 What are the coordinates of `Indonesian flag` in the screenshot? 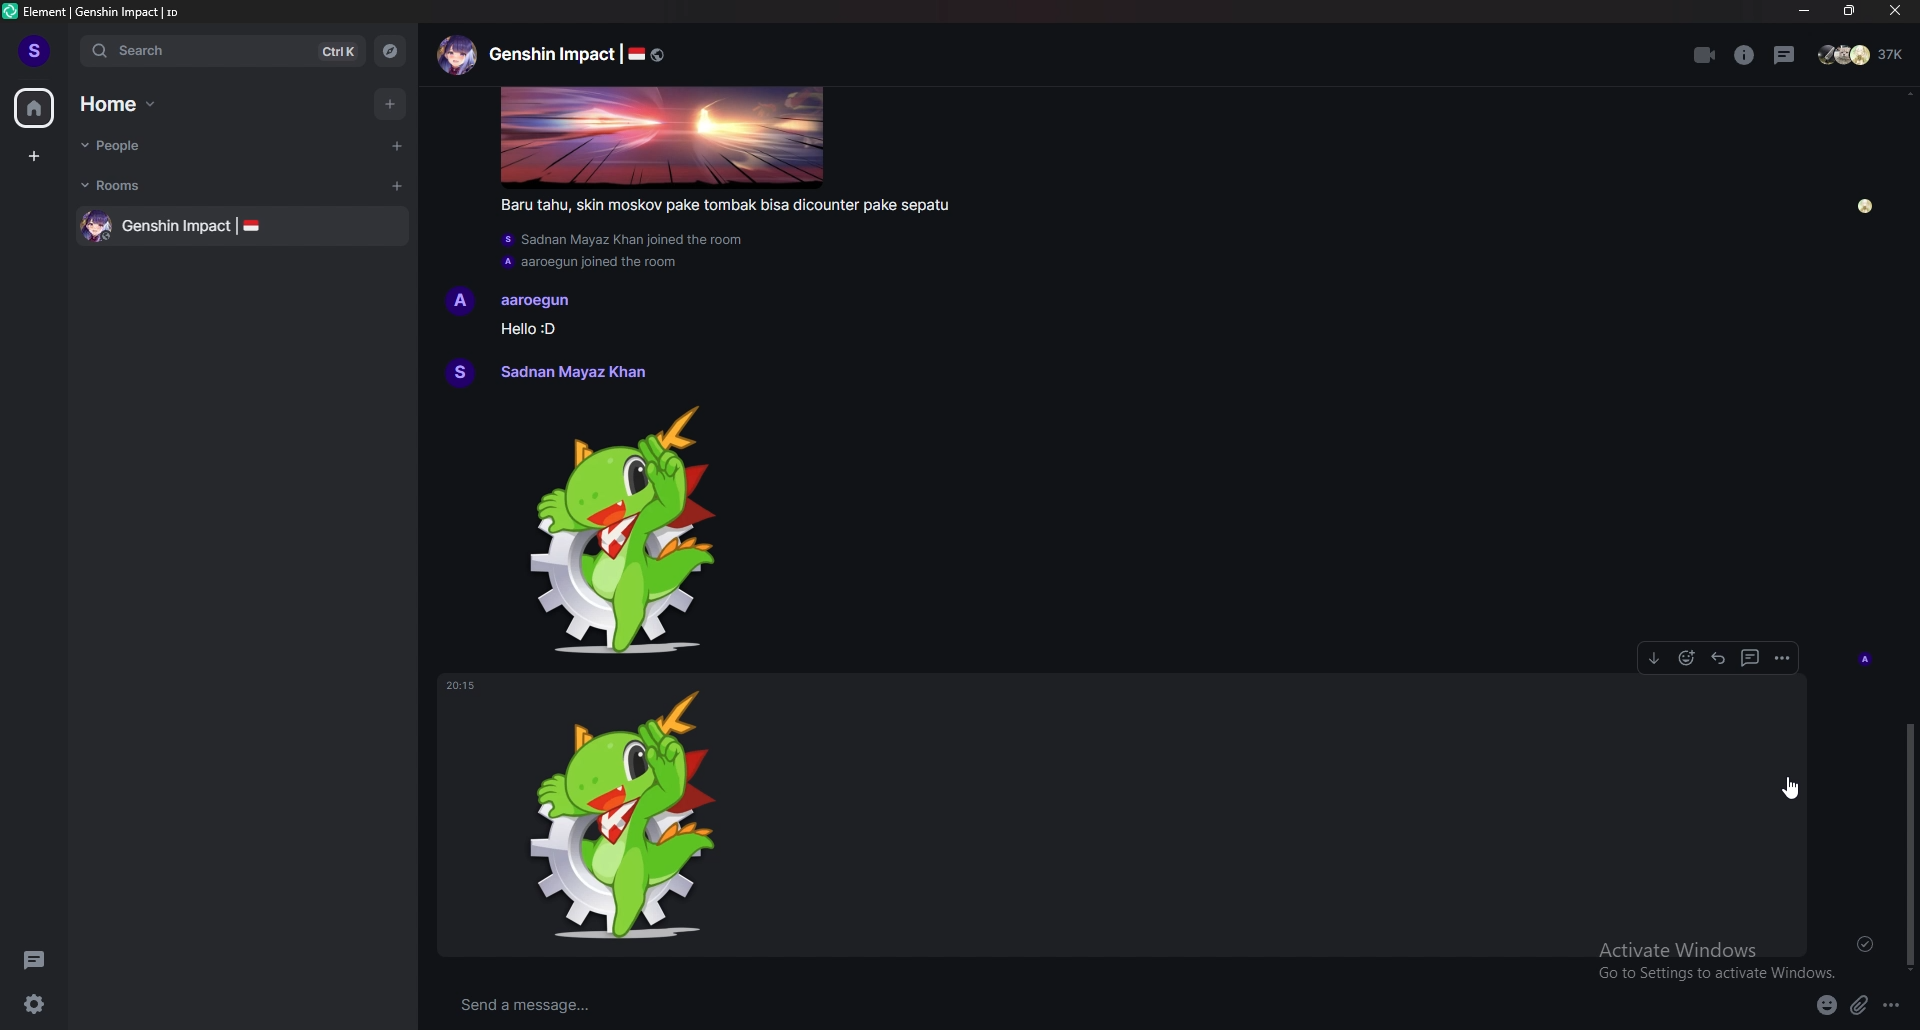 It's located at (636, 54).